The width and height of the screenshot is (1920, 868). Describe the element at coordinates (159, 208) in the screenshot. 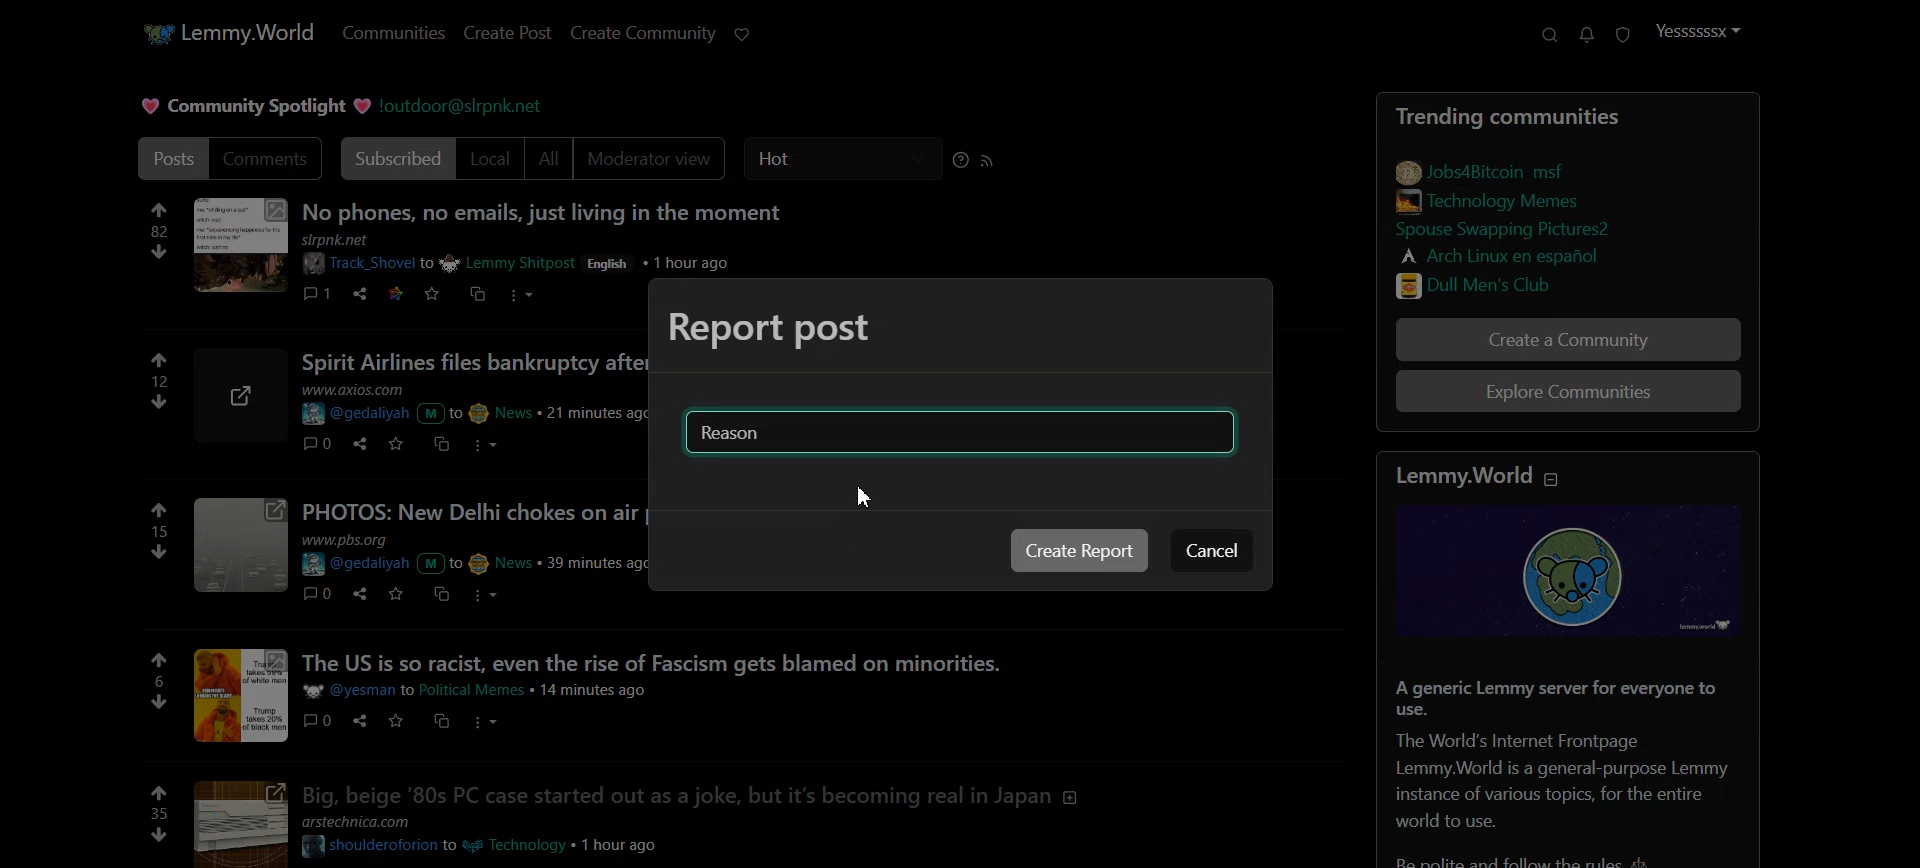

I see `upvote` at that location.